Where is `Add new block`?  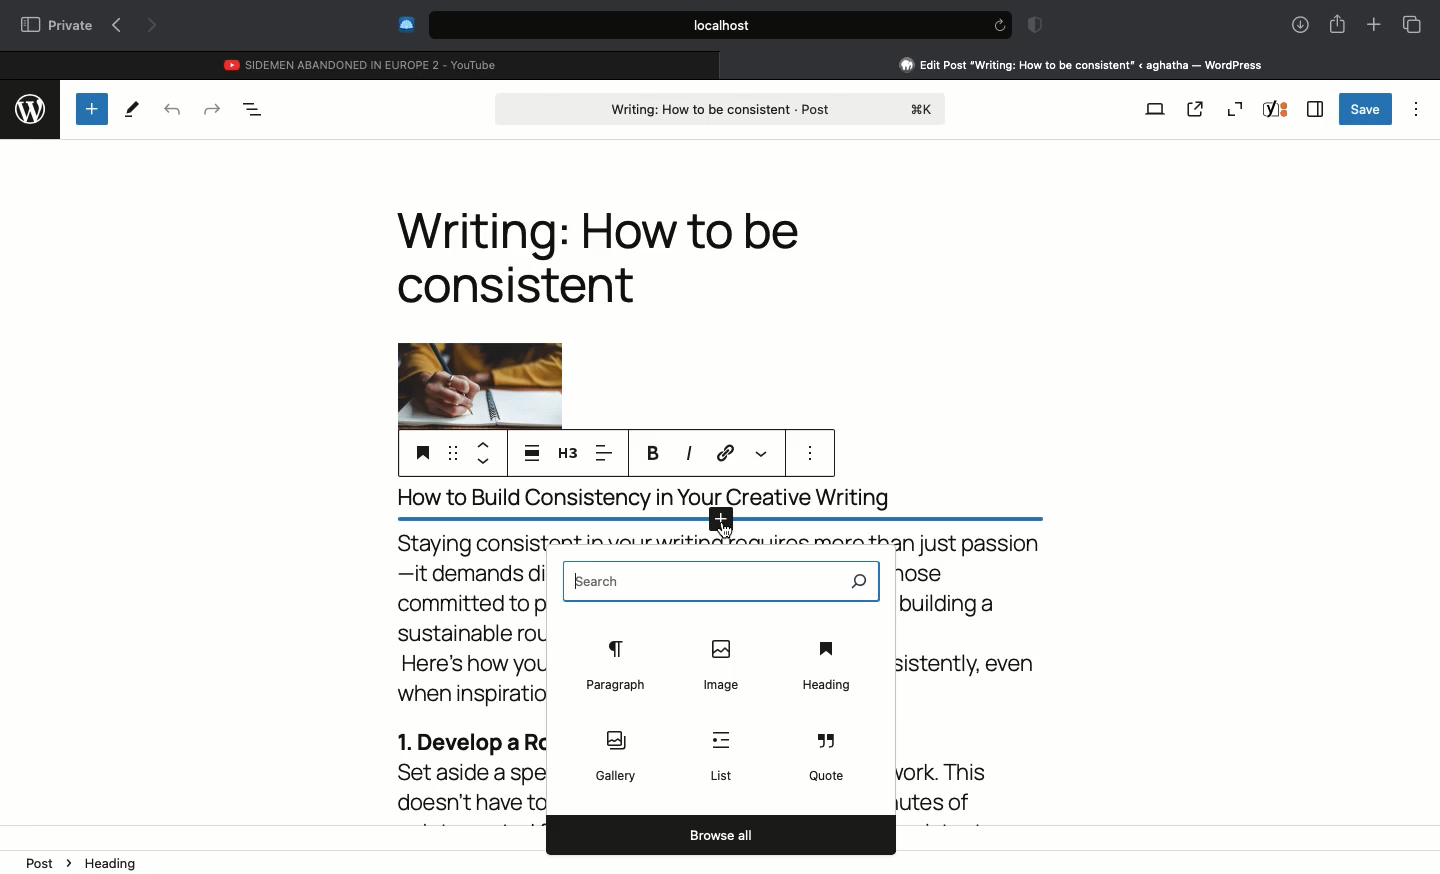 Add new block is located at coordinates (714, 521).